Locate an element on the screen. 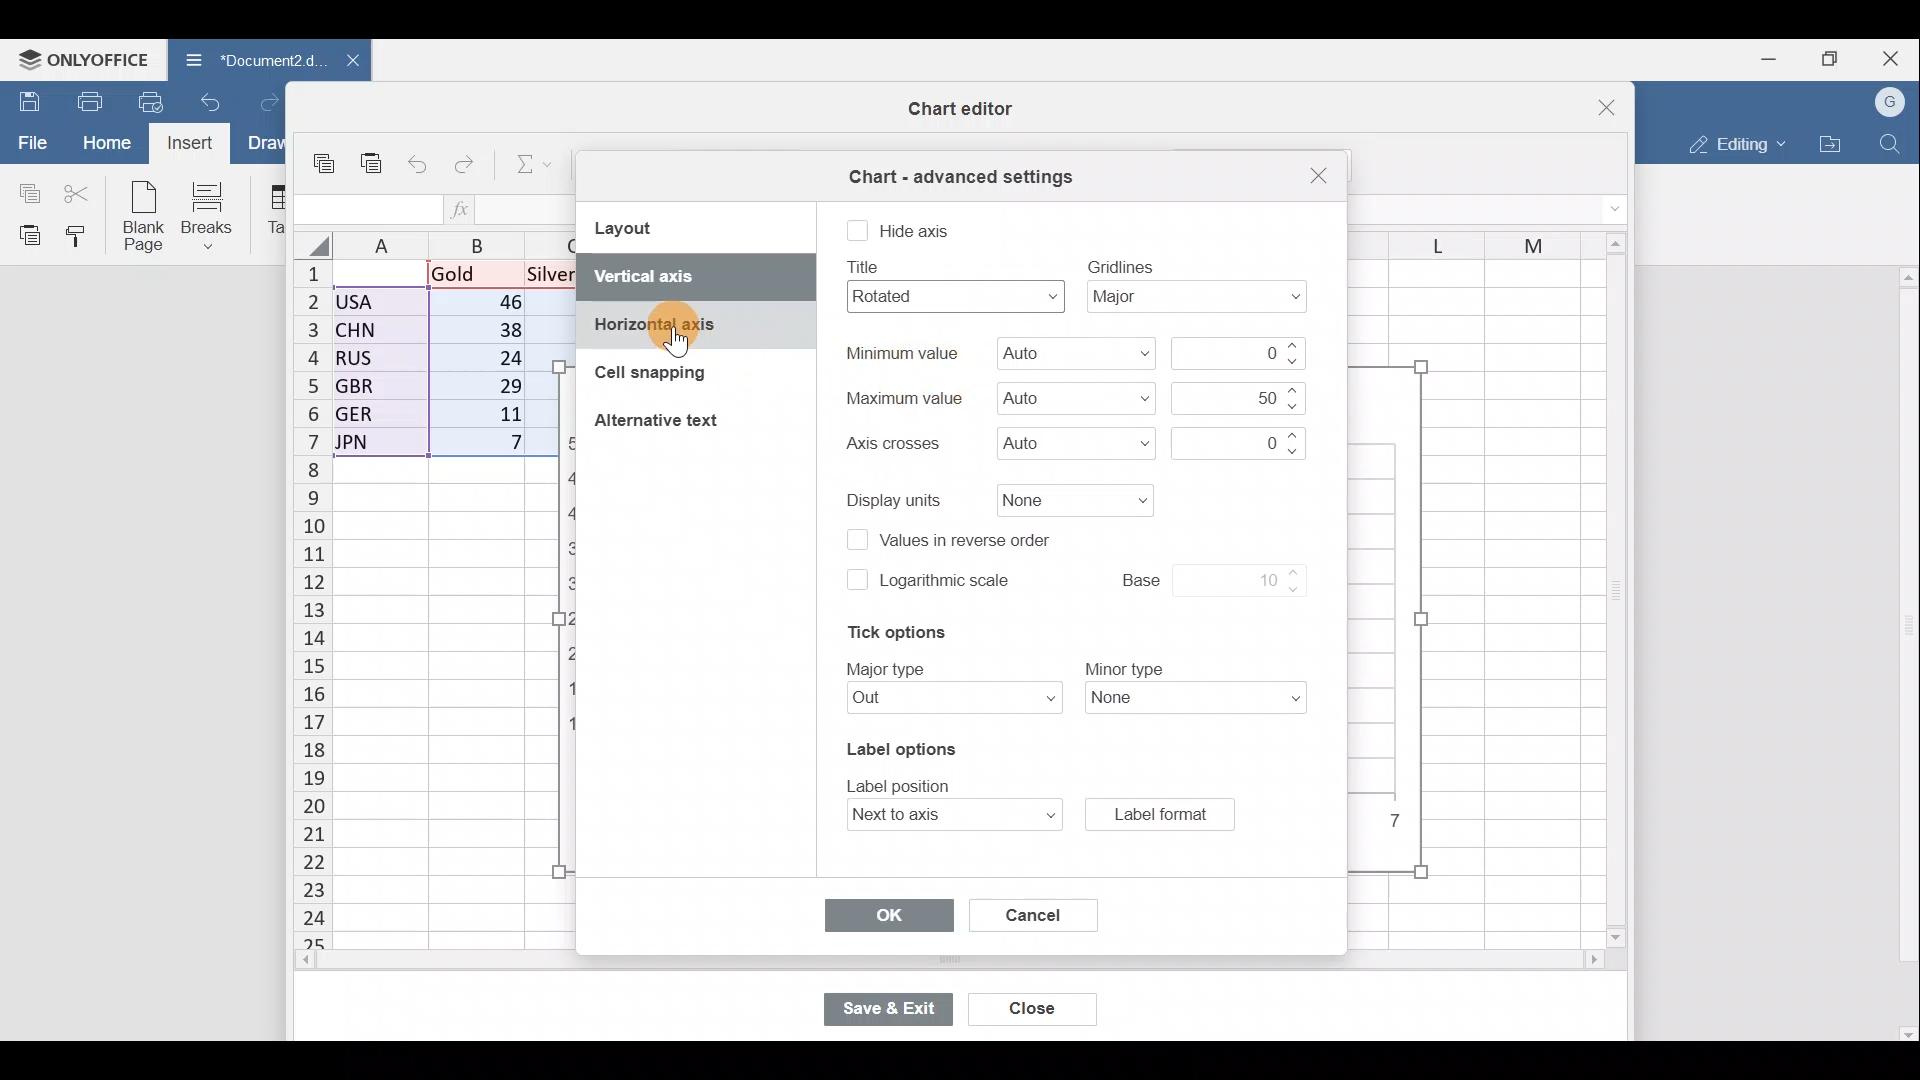  Gridlines is located at coordinates (1205, 299).